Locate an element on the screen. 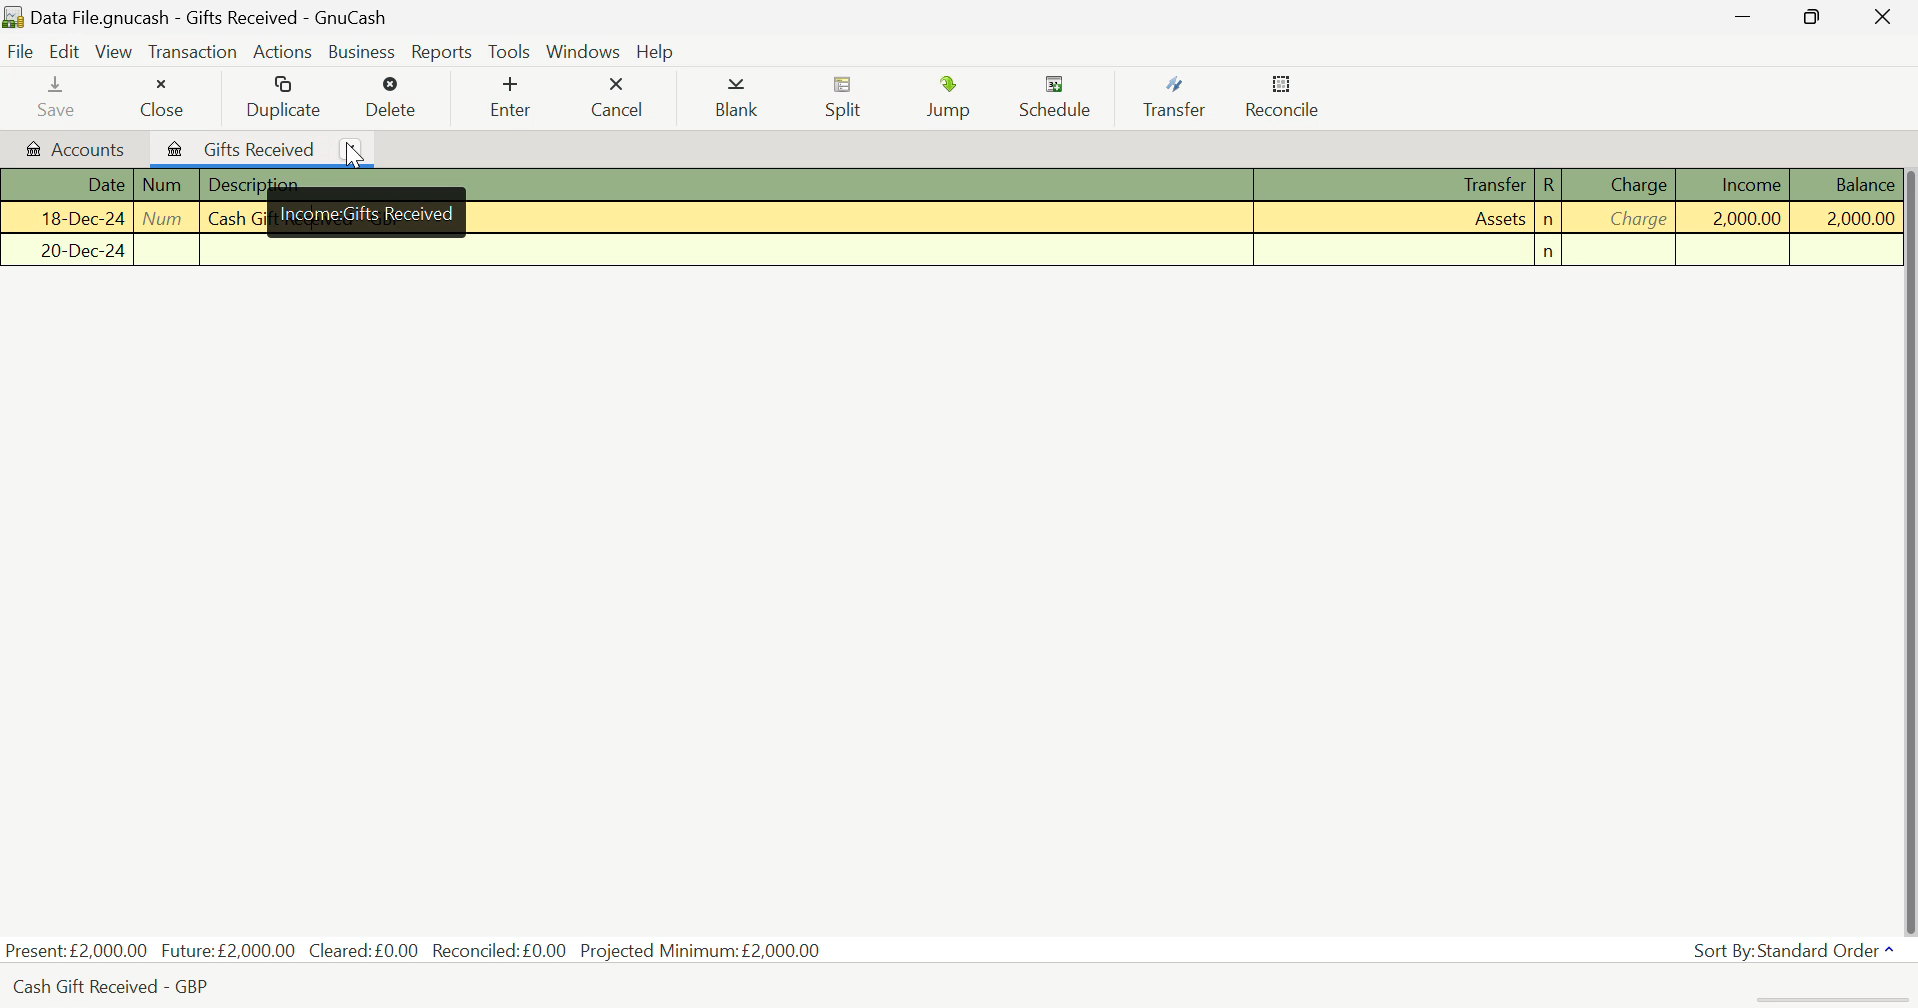 The image size is (1918, 1008). Save is located at coordinates (58, 95).